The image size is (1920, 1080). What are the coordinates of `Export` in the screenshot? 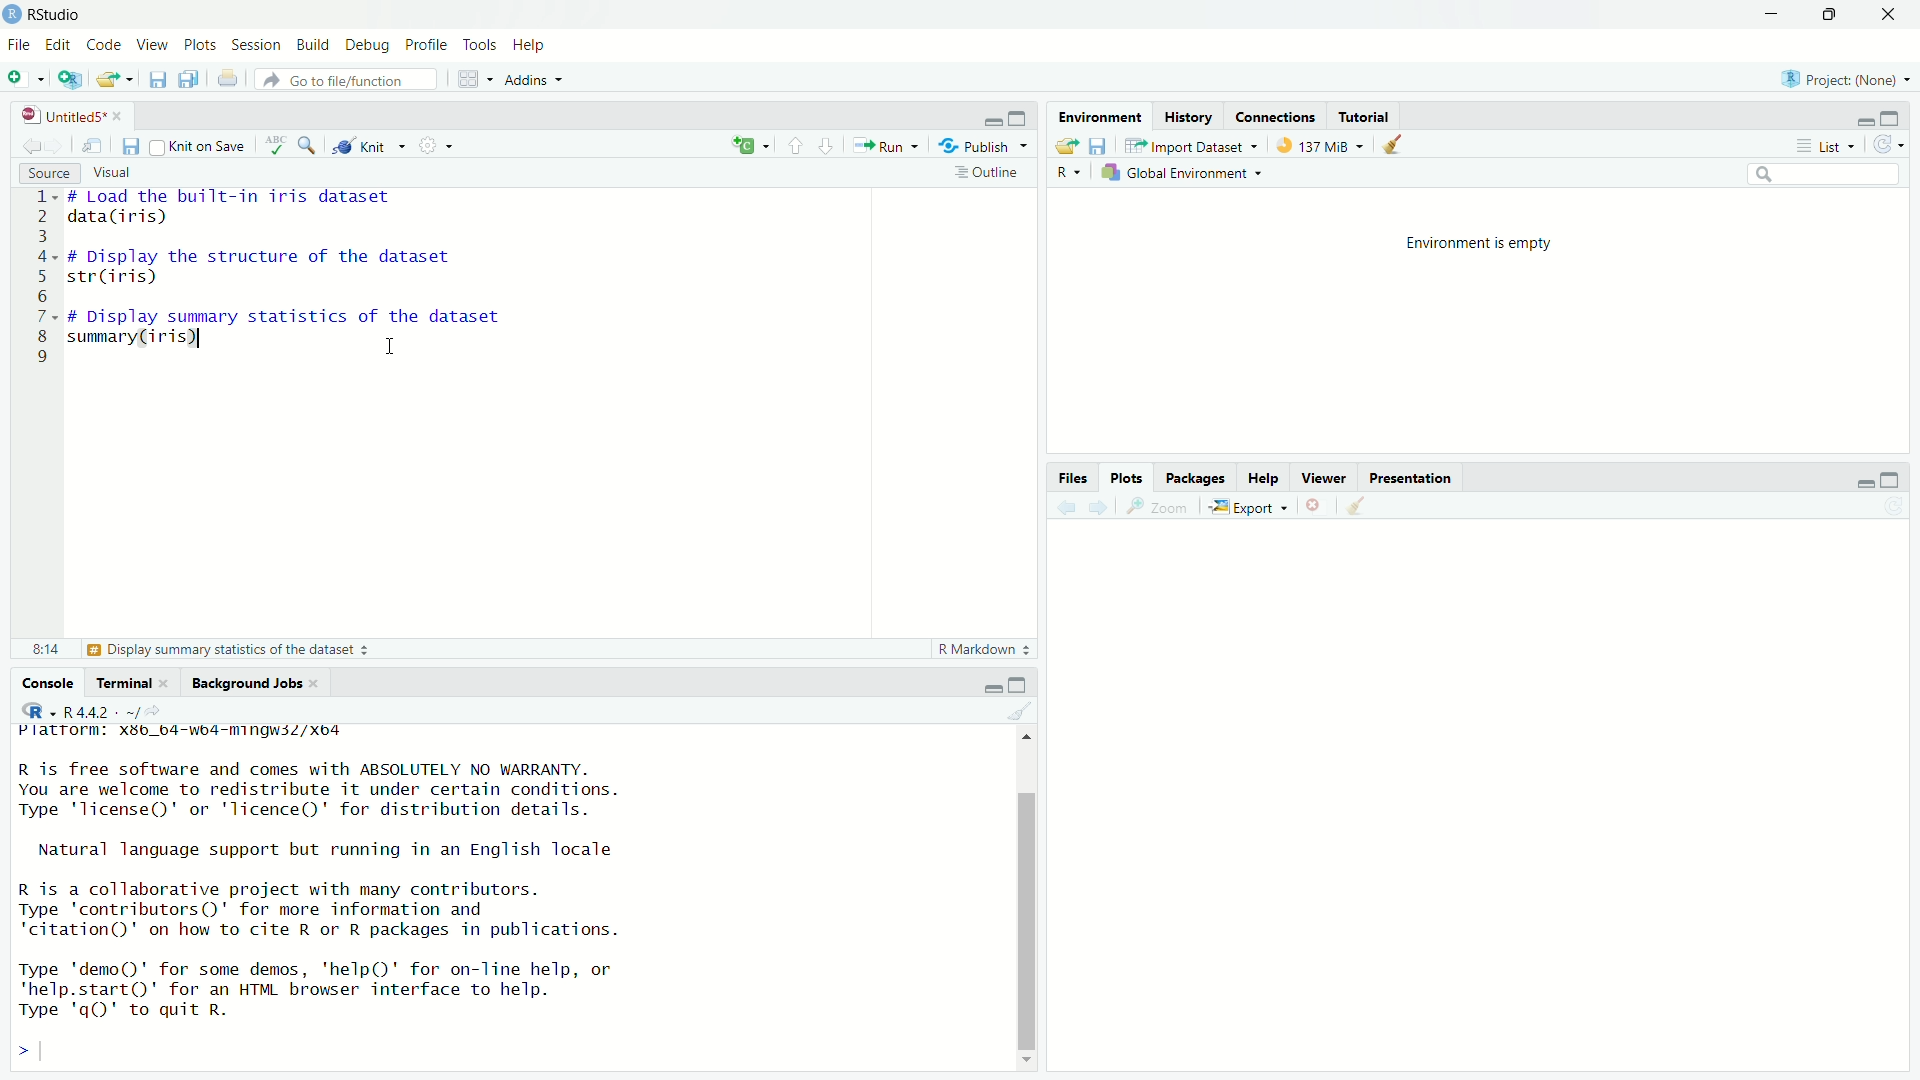 It's located at (1245, 507).